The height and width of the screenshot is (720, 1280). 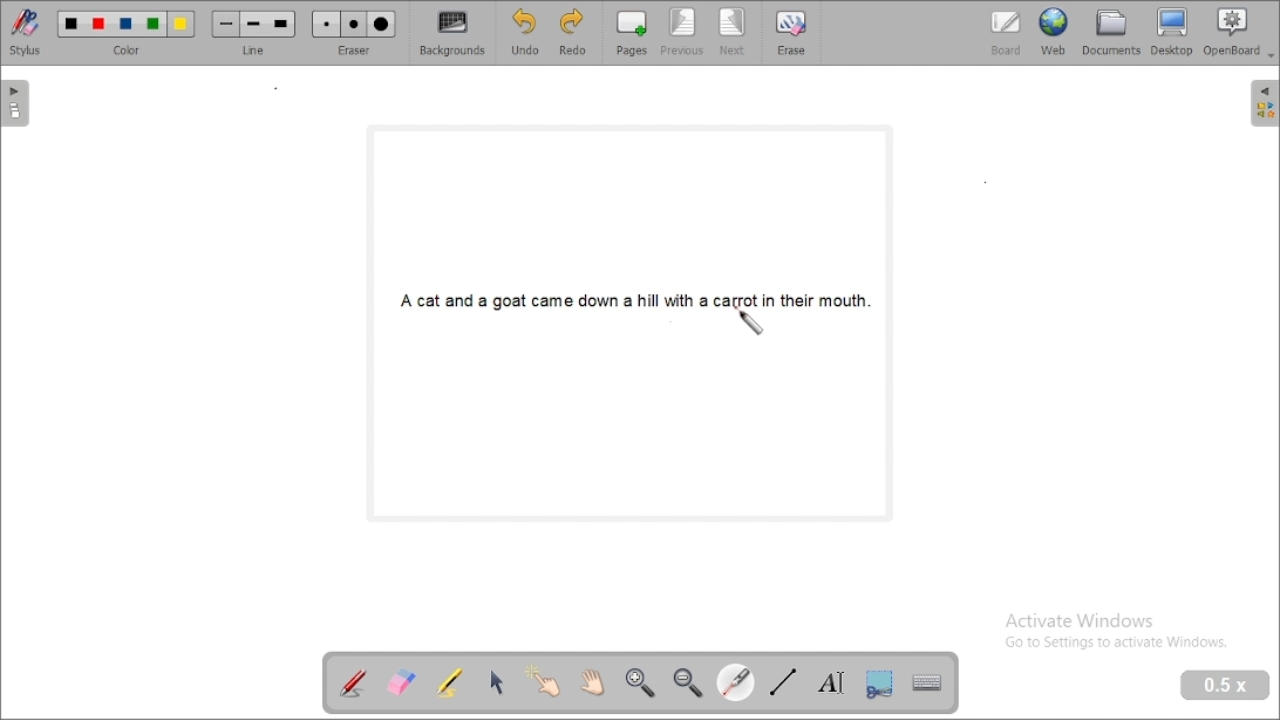 What do you see at coordinates (1112, 32) in the screenshot?
I see `document` at bounding box center [1112, 32].